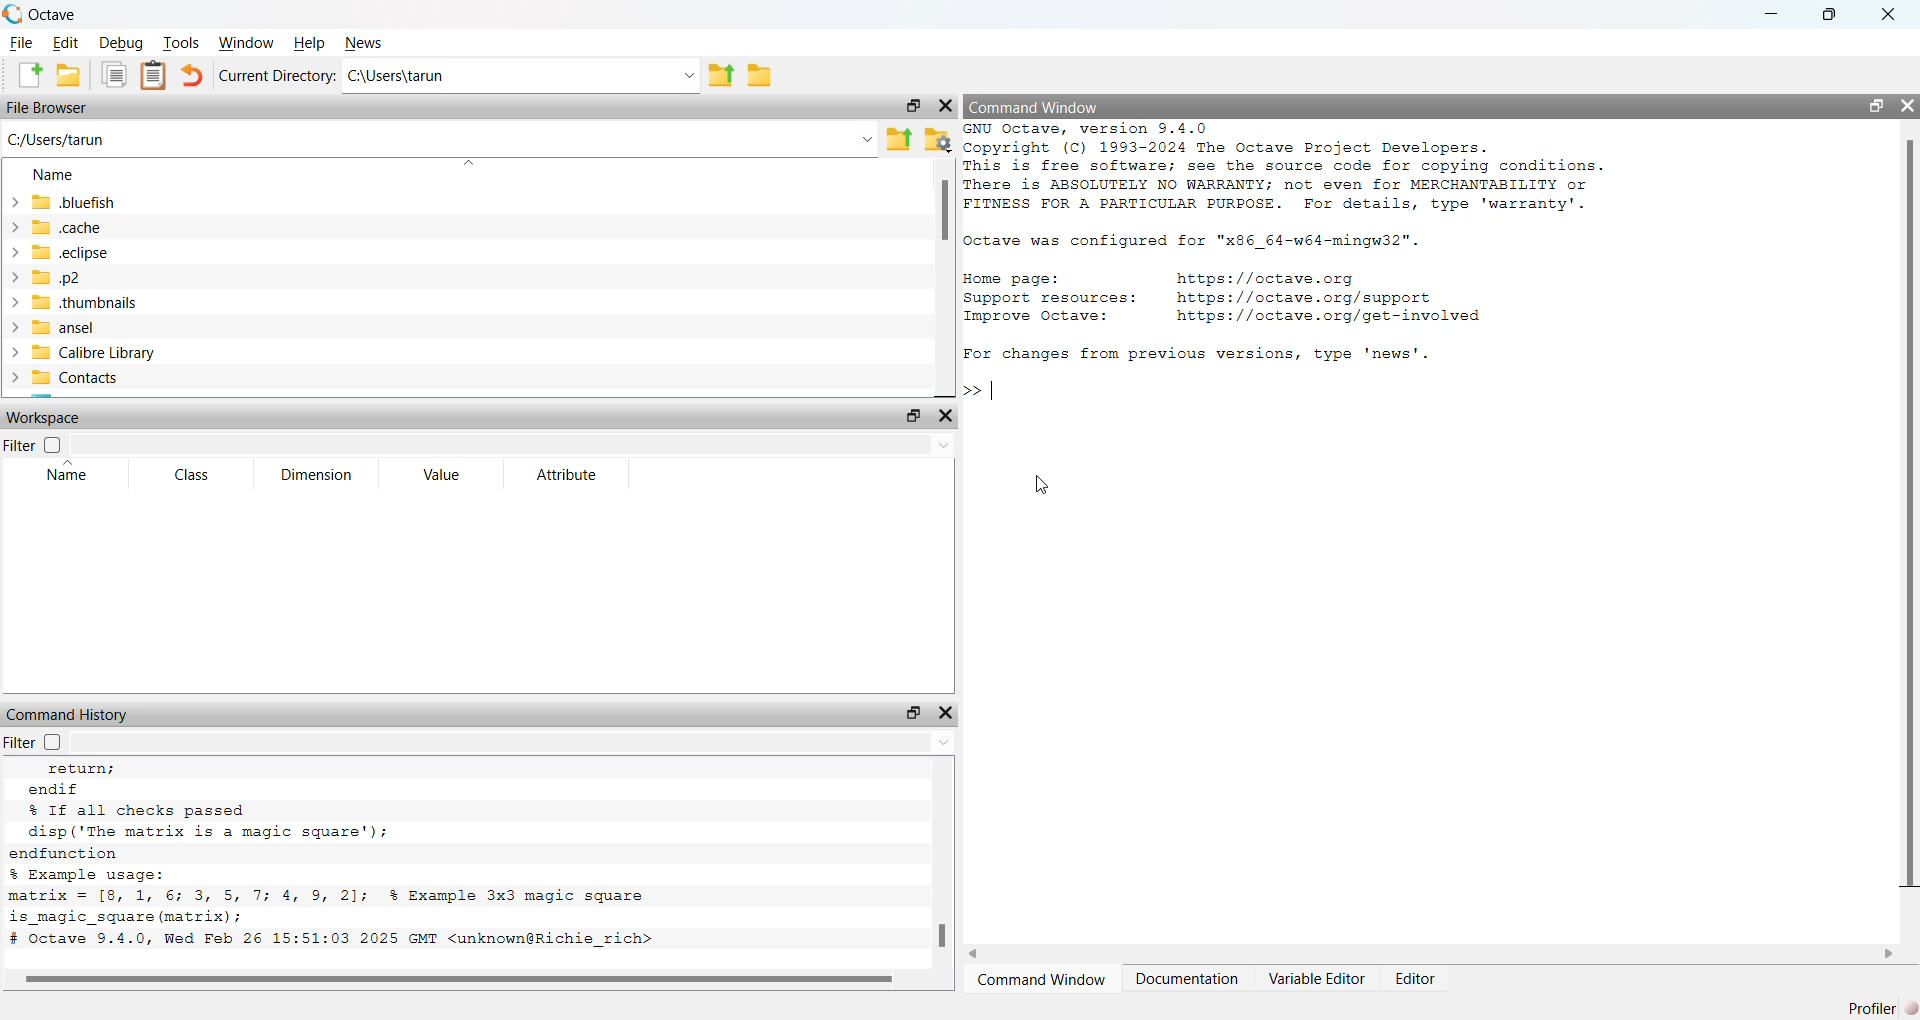  Describe the element at coordinates (343, 857) in the screenshot. I see `return;

endif

% If all checks passed

disp ('The matrix is a magic square’);
endfunction
% Example usage:
matrix = [8, 1, 6; 3, 5, 7; 4, 9, 2]; % Example 3x3 magic square
is_magic_square (matrix);
# Octave 9.4.0, Wed Feb 26 15:51:03 2025 GMT <unknown@Richie_rich>` at that location.